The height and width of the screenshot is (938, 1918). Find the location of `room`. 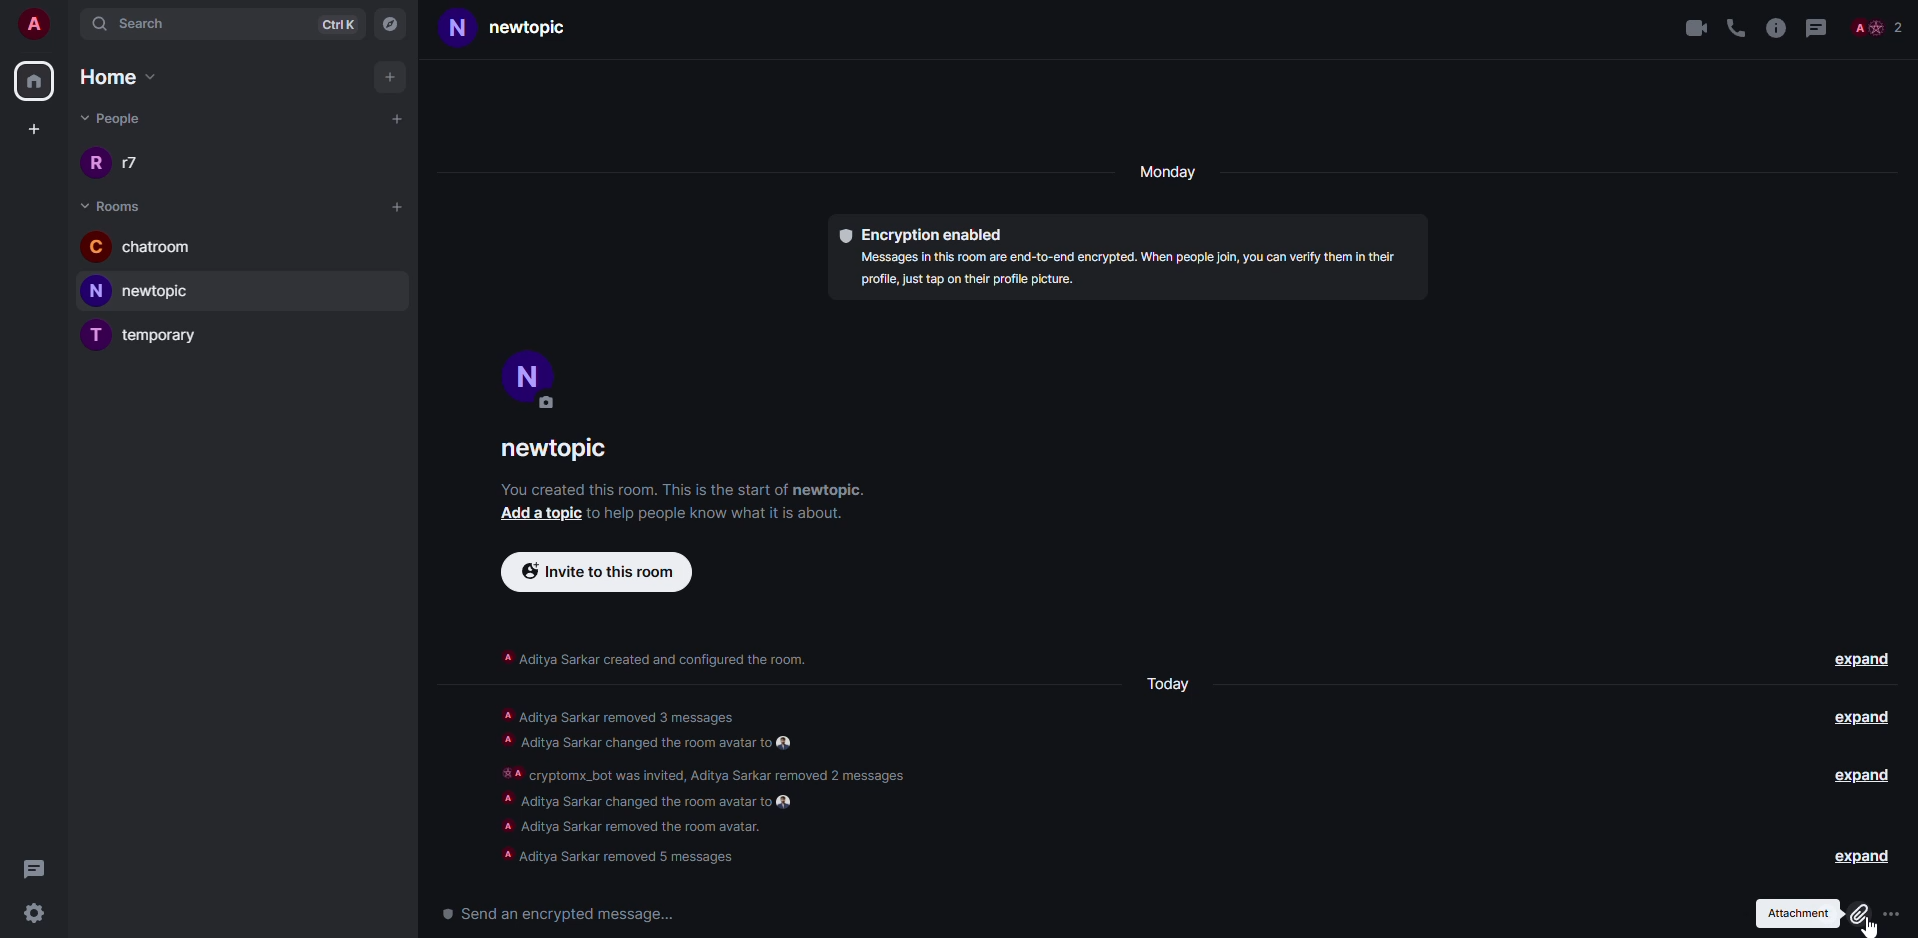

room is located at coordinates (516, 27).